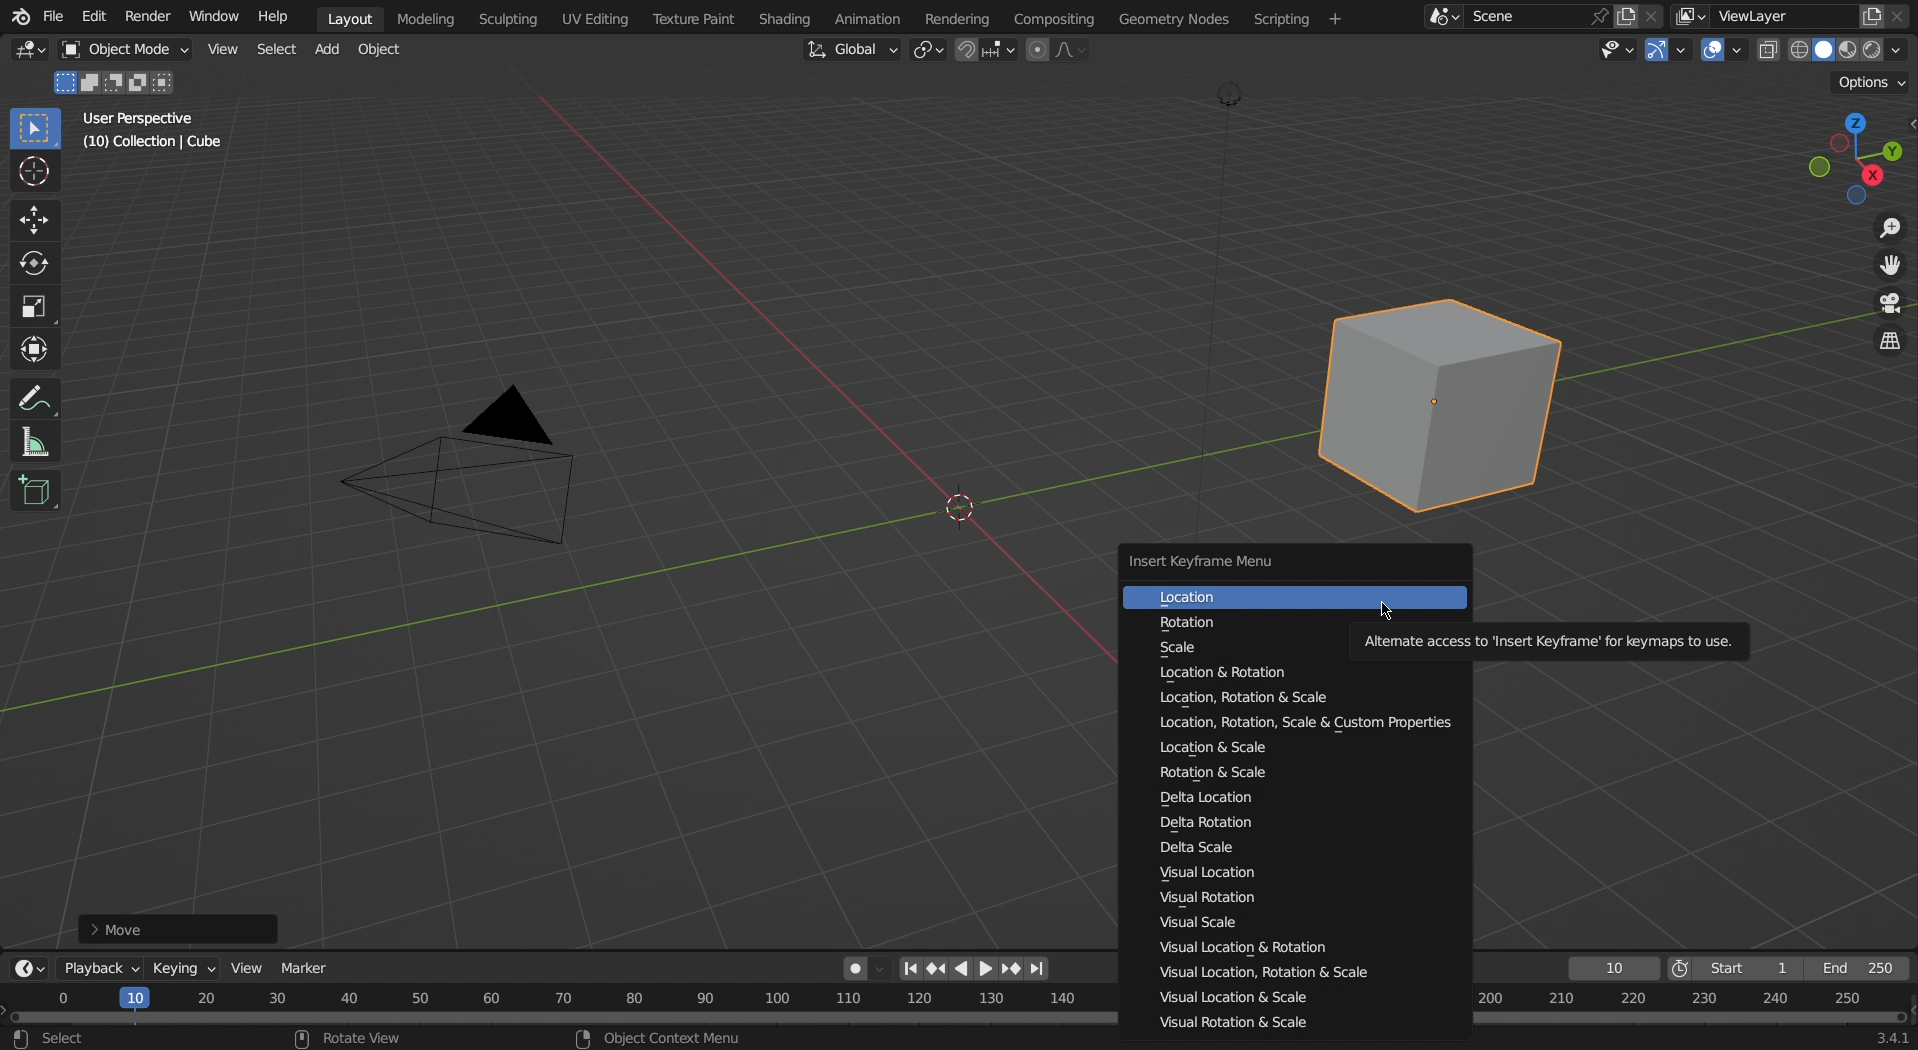 The width and height of the screenshot is (1918, 1050). Describe the element at coordinates (1203, 873) in the screenshot. I see `Visual Location` at that location.